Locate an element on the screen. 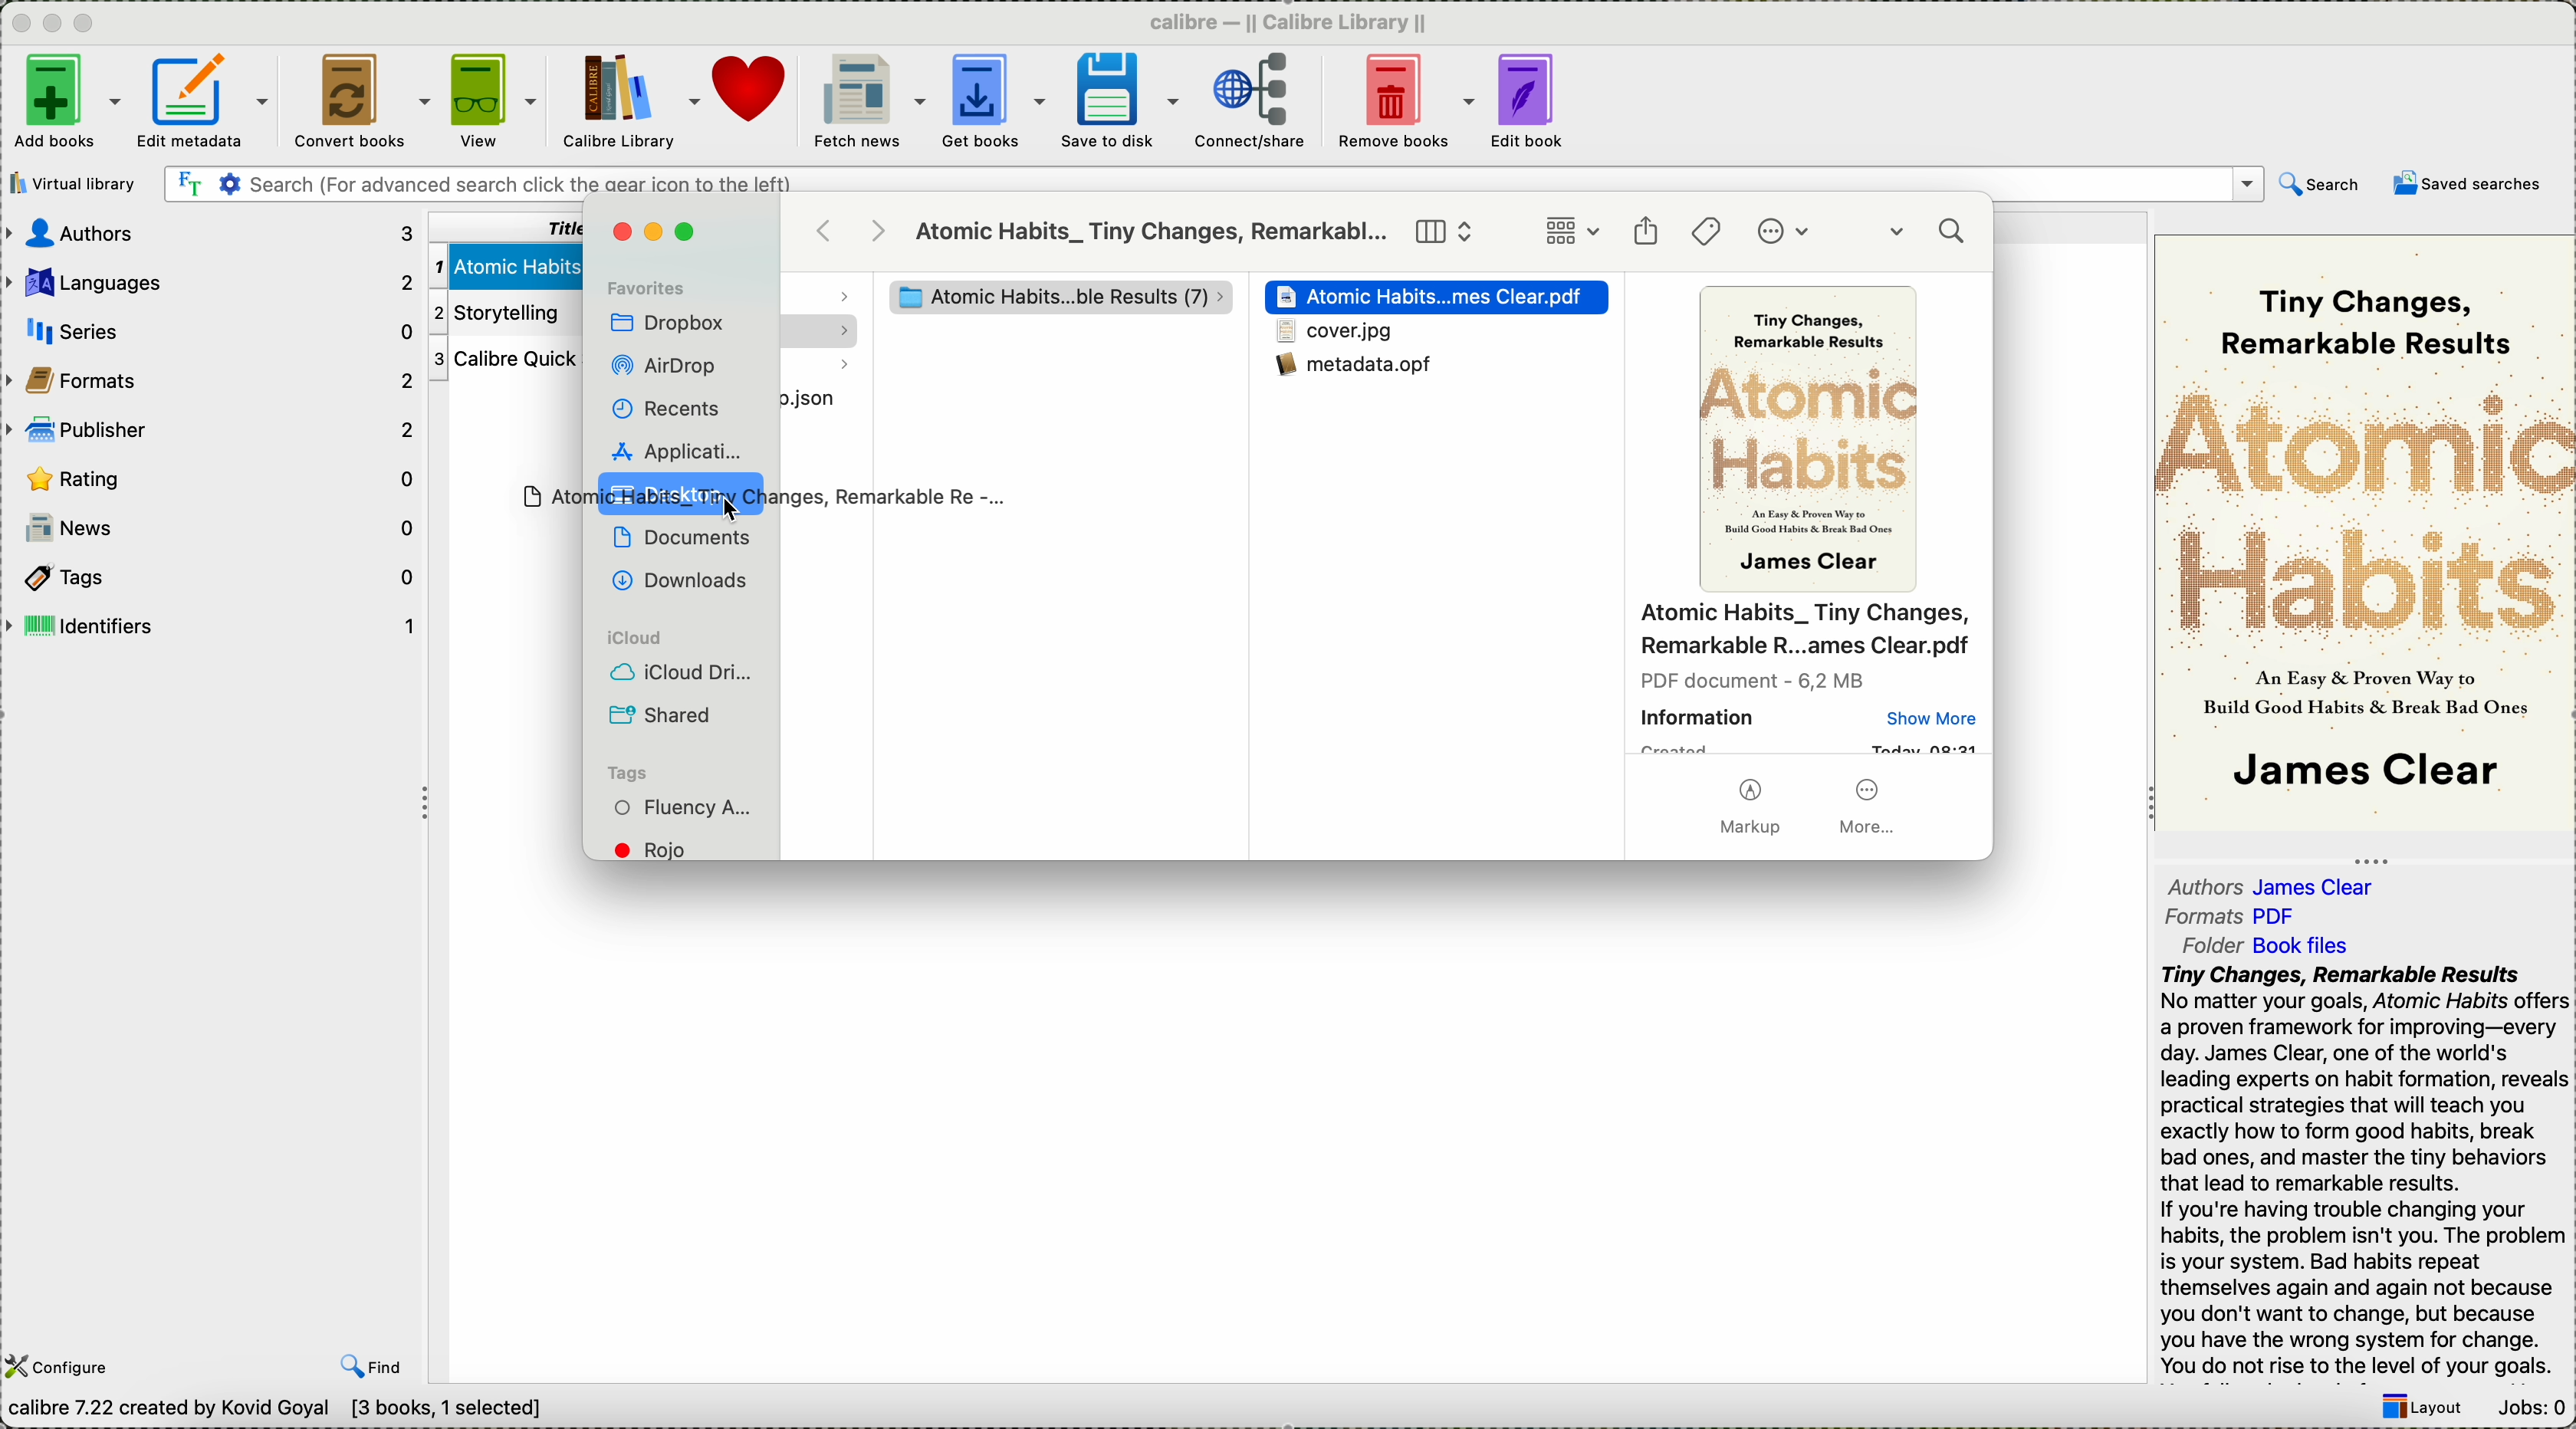 The height and width of the screenshot is (1429, 2576). get books is located at coordinates (993, 103).